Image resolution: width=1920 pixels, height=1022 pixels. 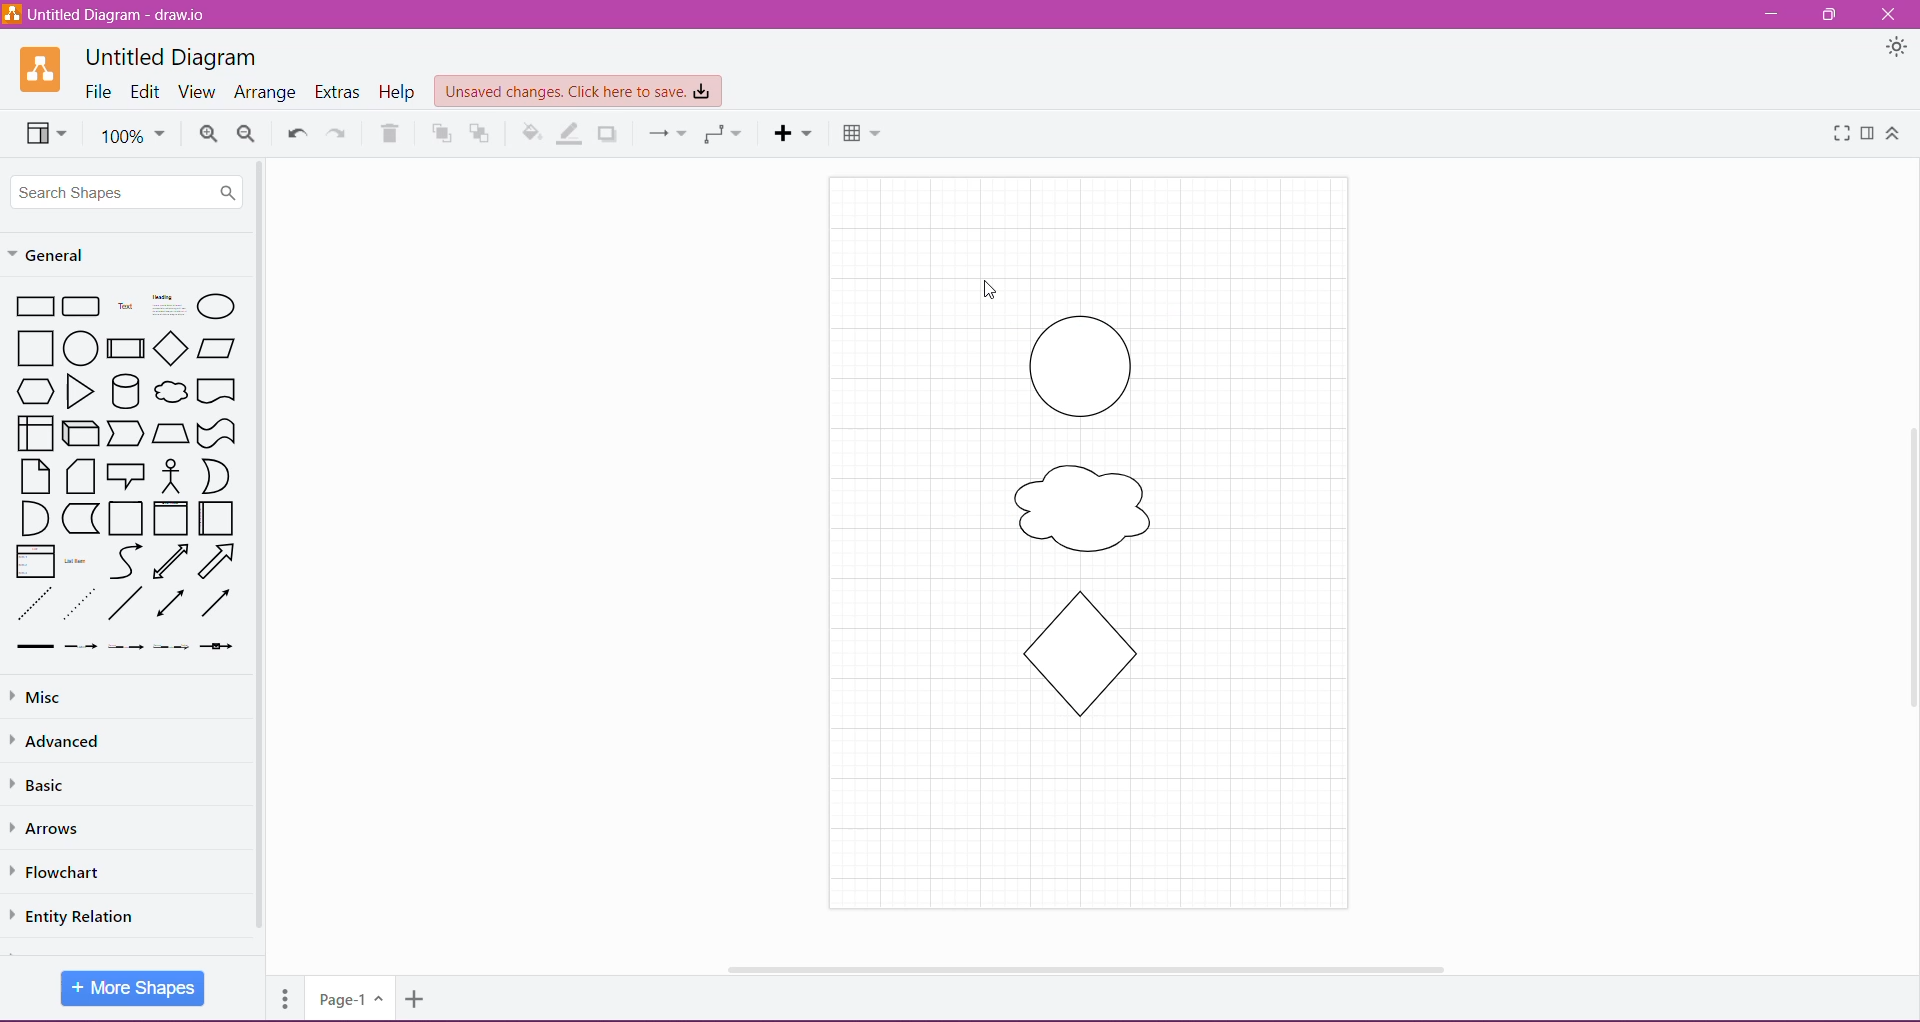 What do you see at coordinates (1893, 134) in the screenshot?
I see `Expand/Collapse` at bounding box center [1893, 134].